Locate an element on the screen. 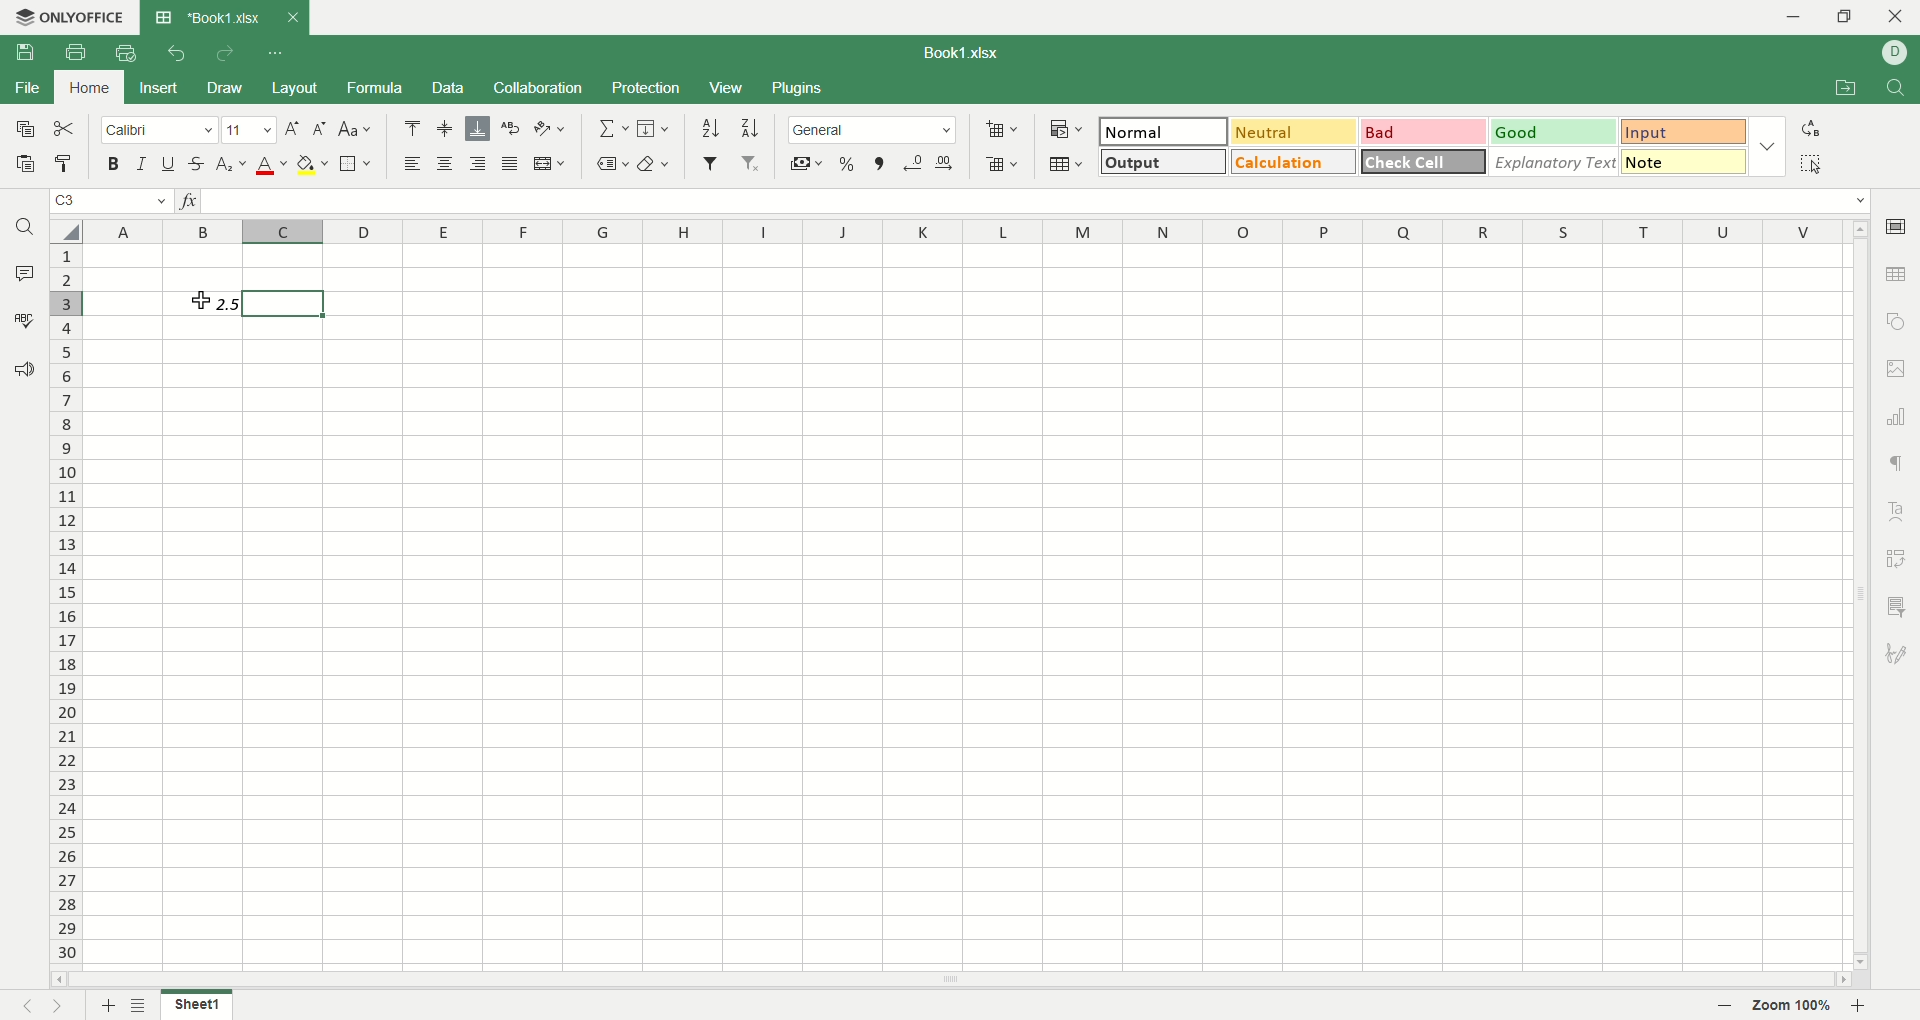 Image resolution: width=1920 pixels, height=1020 pixels.  is located at coordinates (725, 89).